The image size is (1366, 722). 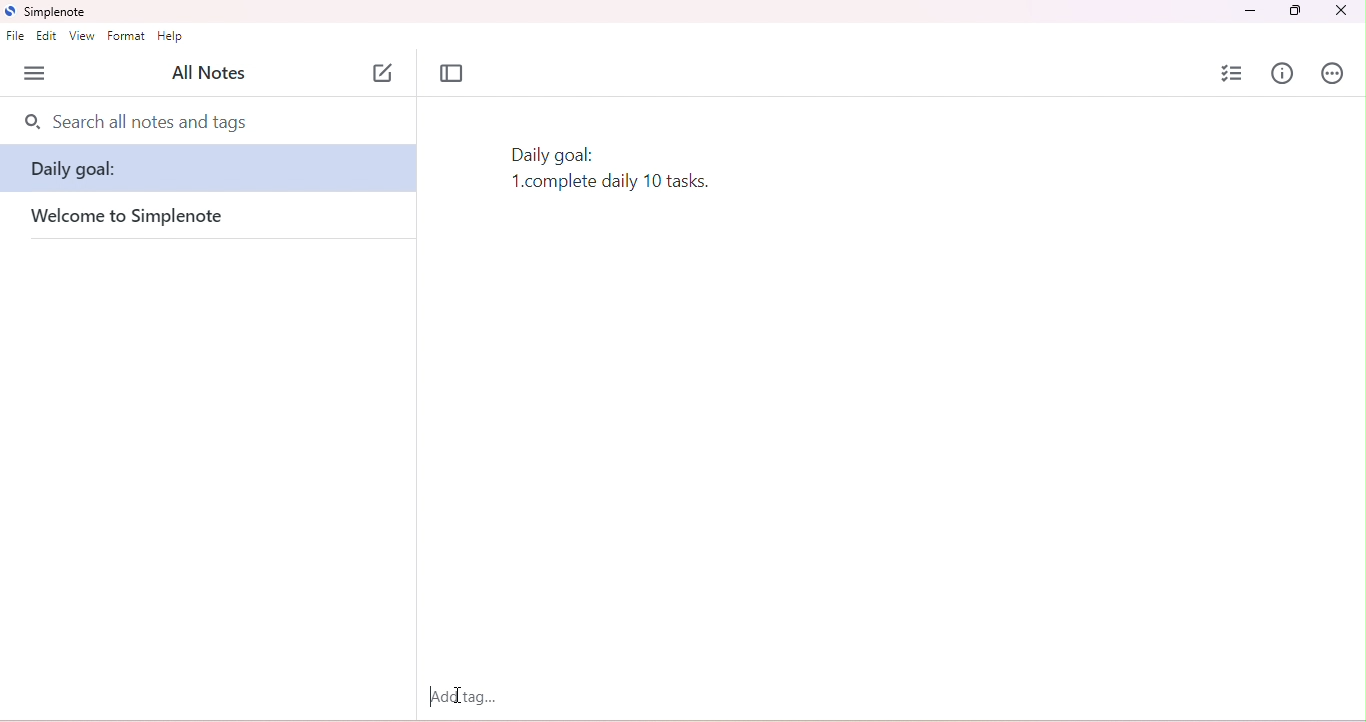 What do you see at coordinates (1234, 74) in the screenshot?
I see `insert checklist` at bounding box center [1234, 74].